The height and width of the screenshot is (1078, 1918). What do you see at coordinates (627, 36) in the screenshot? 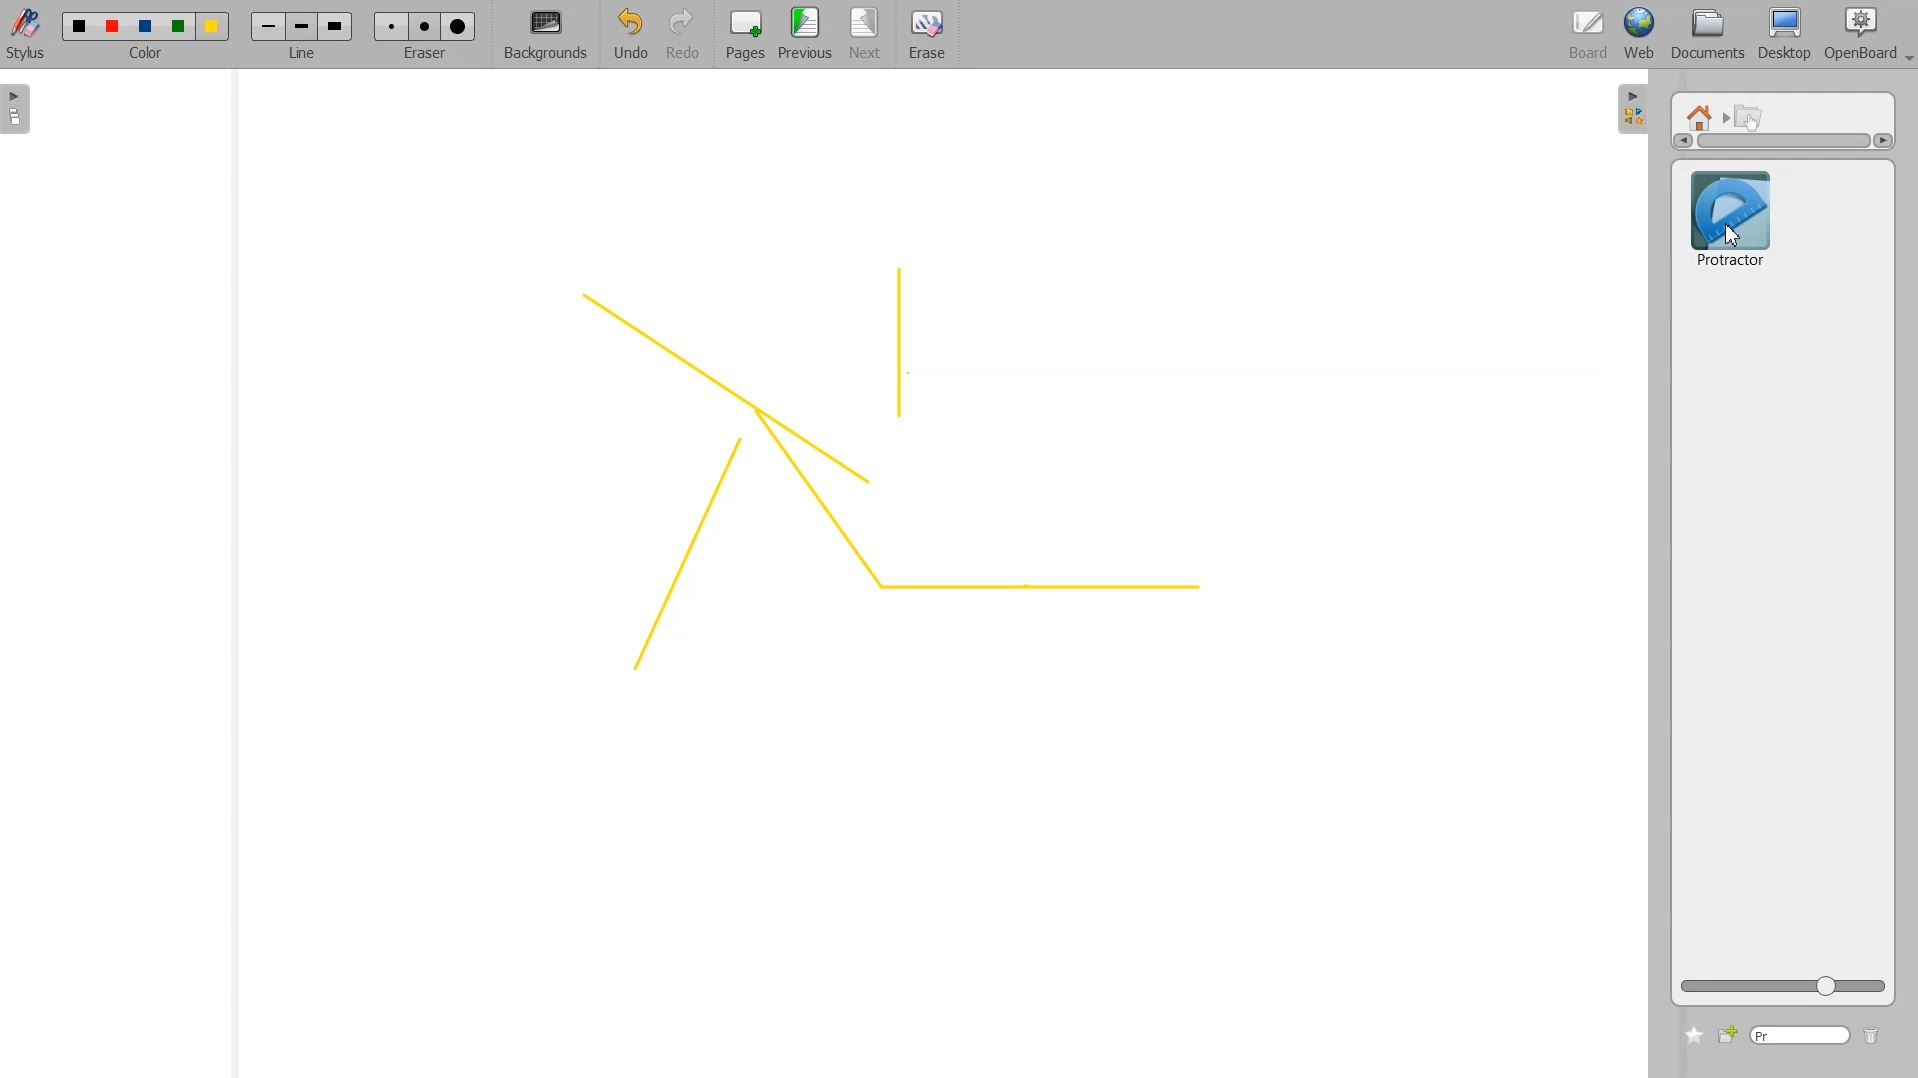
I see `Undo` at bounding box center [627, 36].